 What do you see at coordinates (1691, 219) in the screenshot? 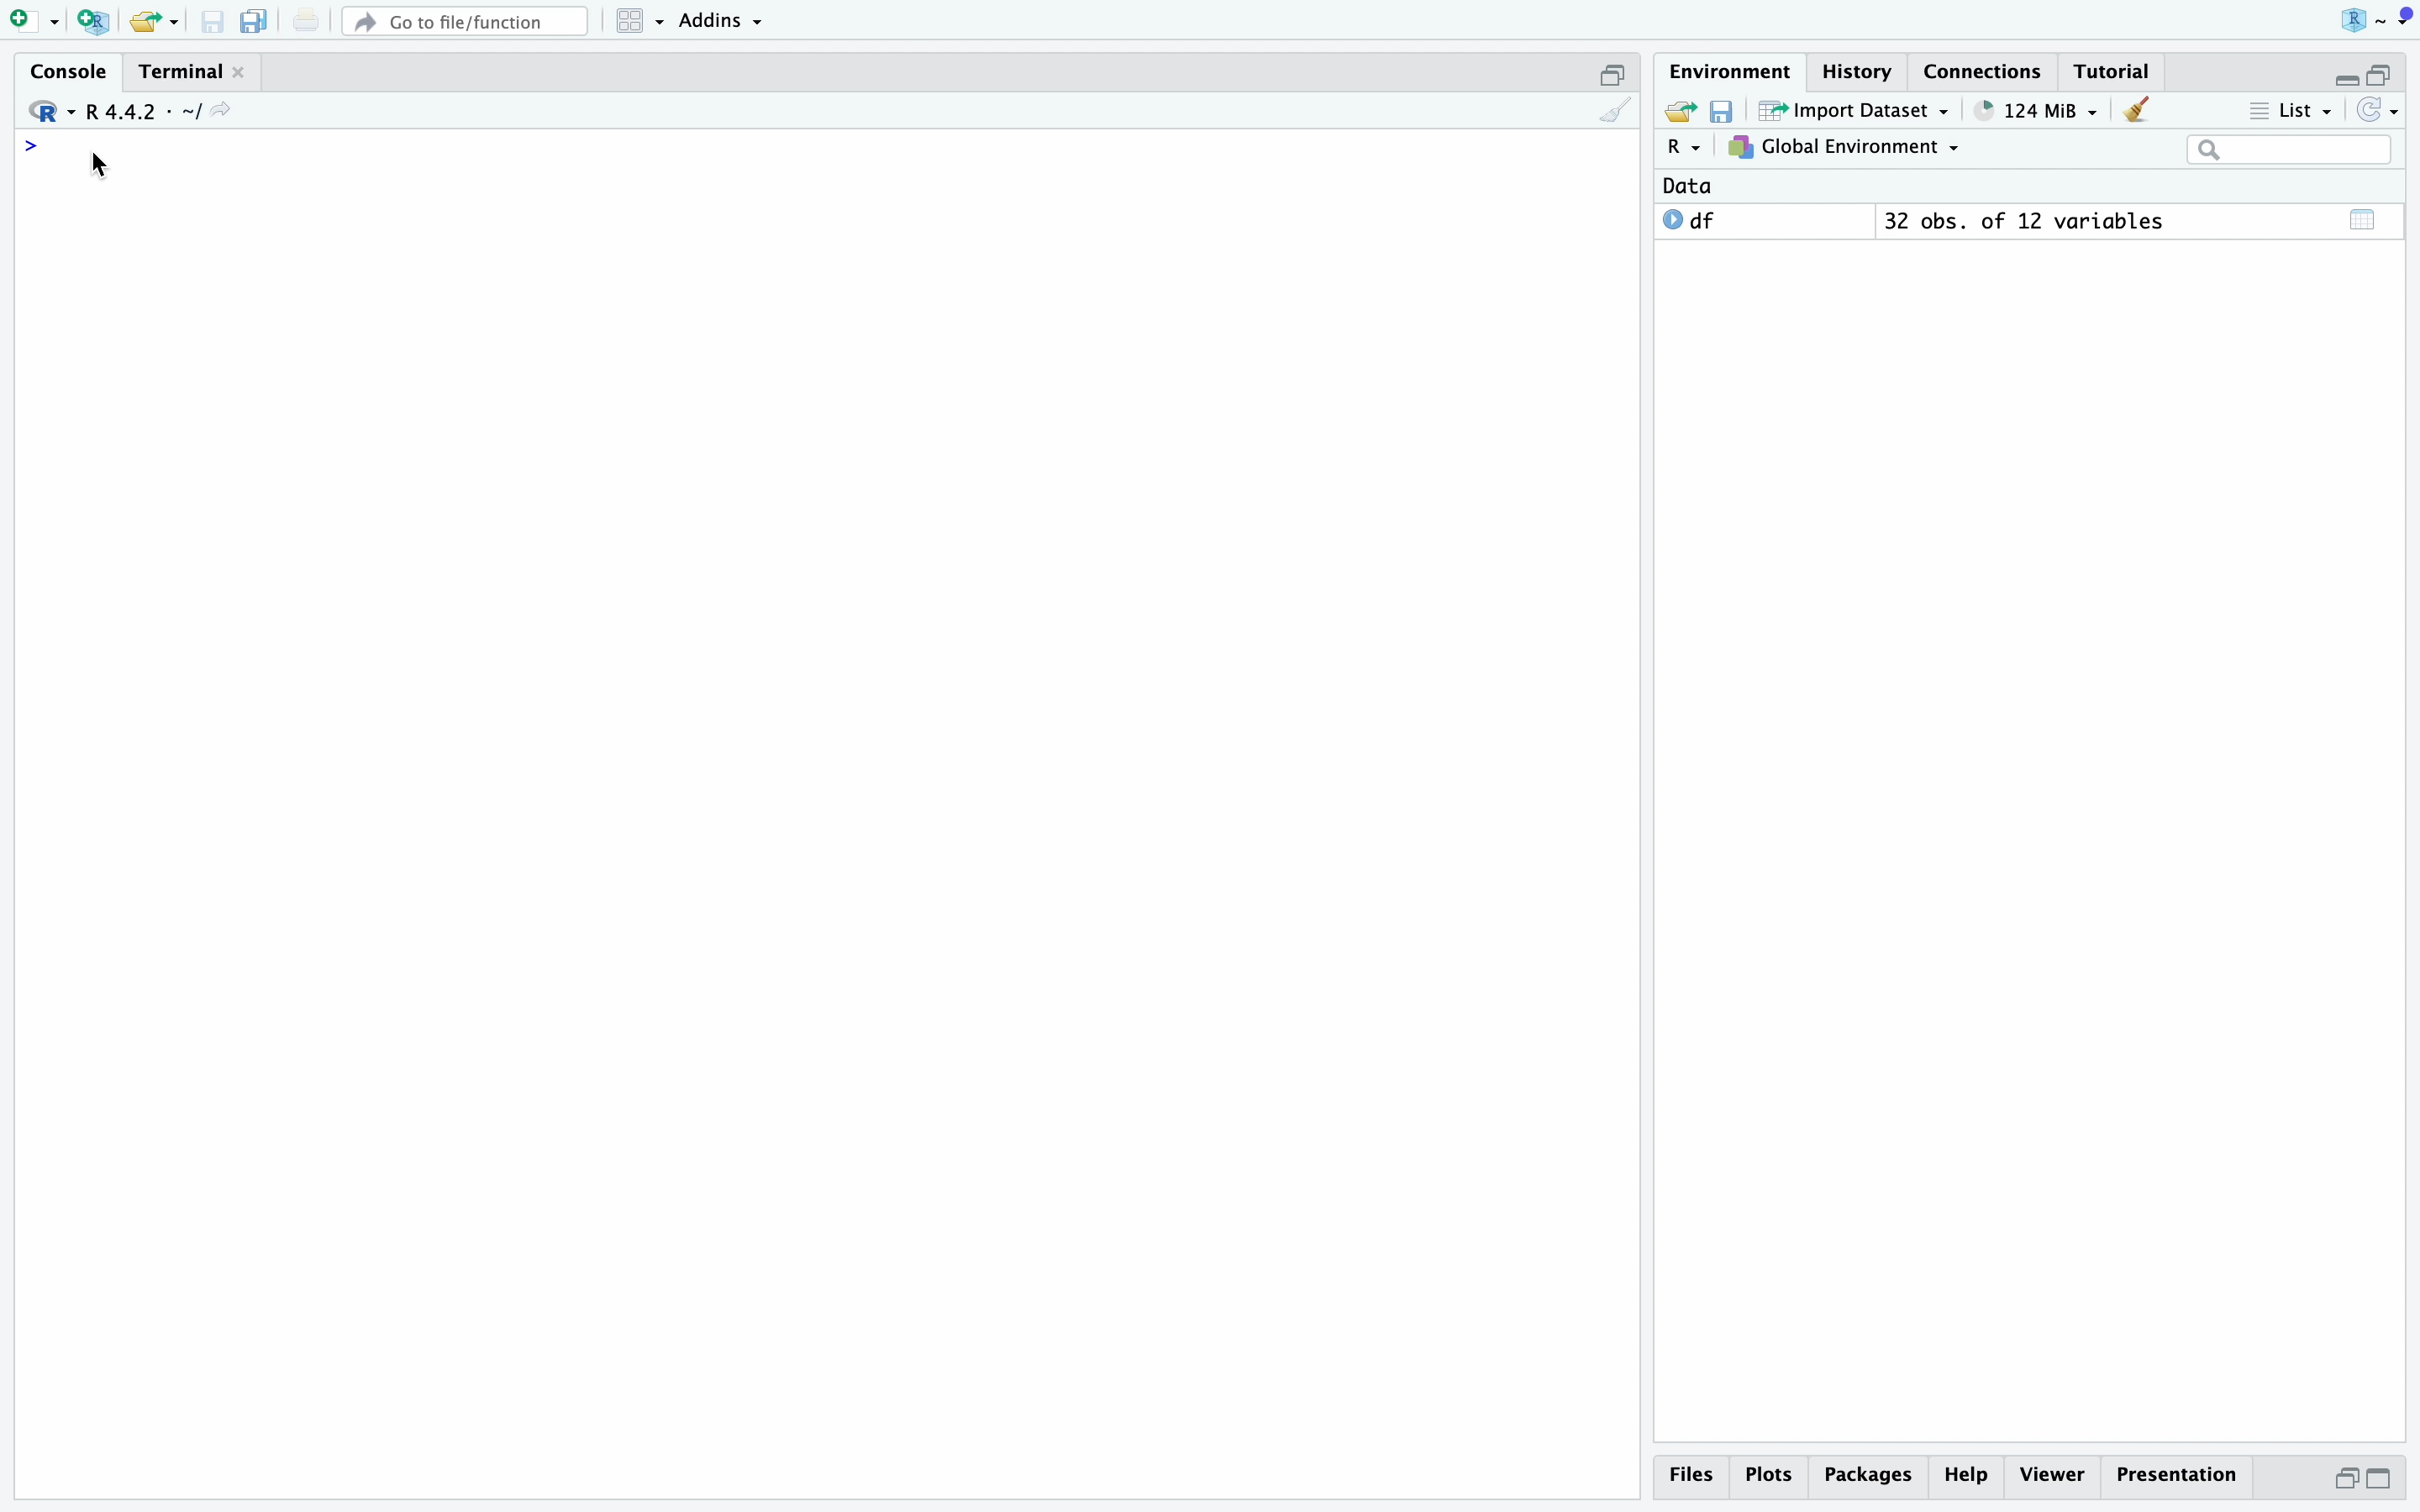
I see `df` at bounding box center [1691, 219].